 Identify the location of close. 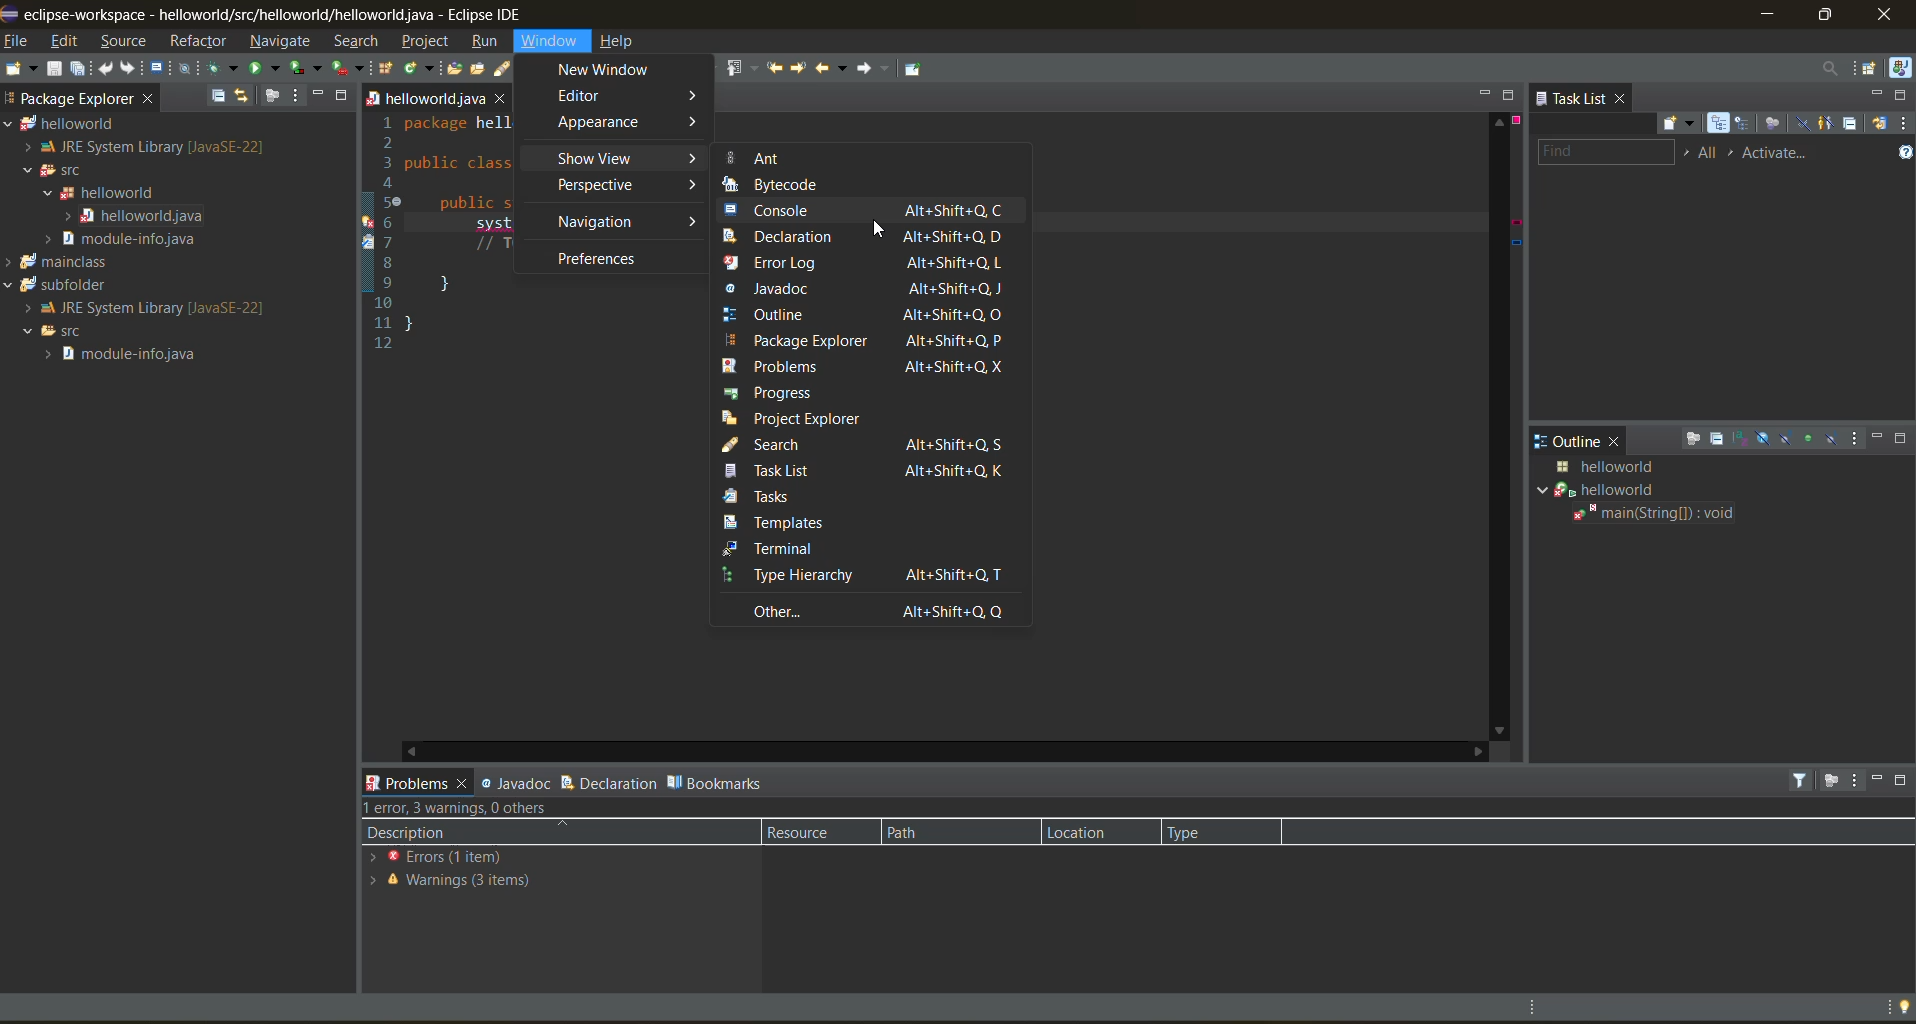
(1893, 14).